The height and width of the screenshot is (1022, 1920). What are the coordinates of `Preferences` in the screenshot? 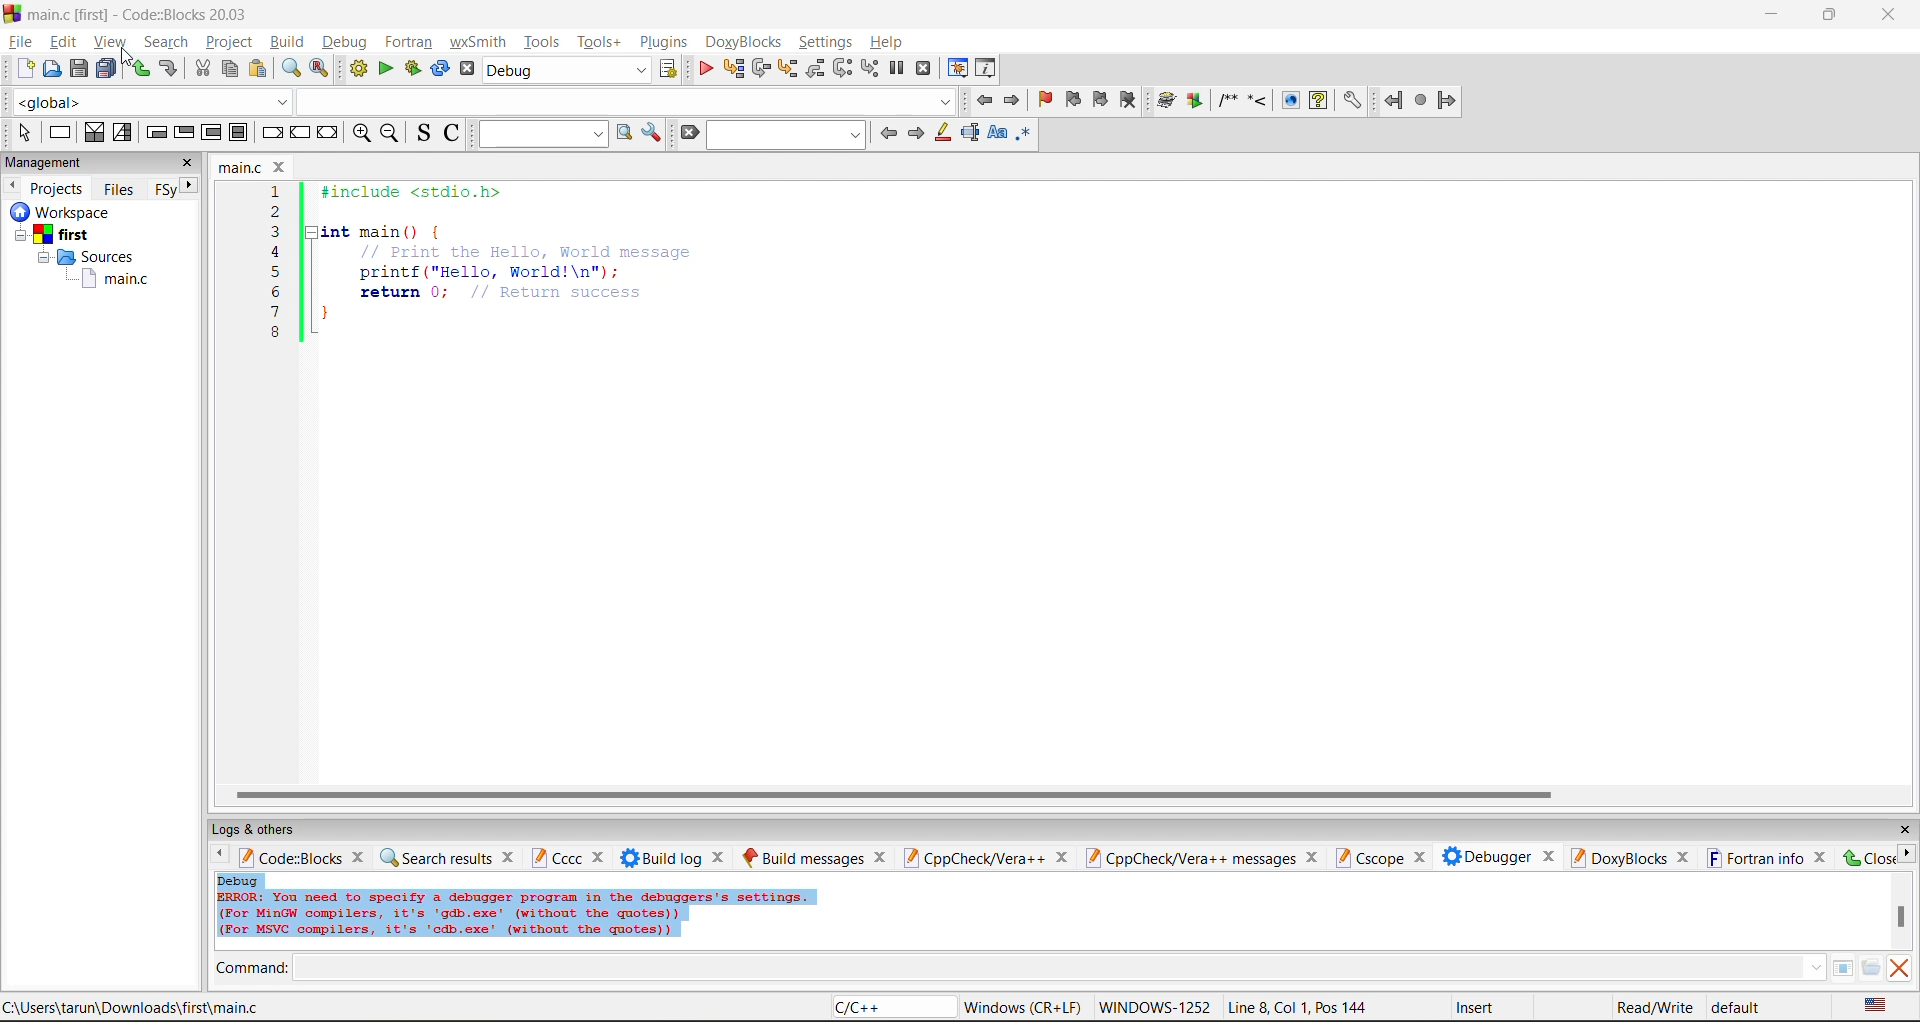 It's located at (1352, 101).